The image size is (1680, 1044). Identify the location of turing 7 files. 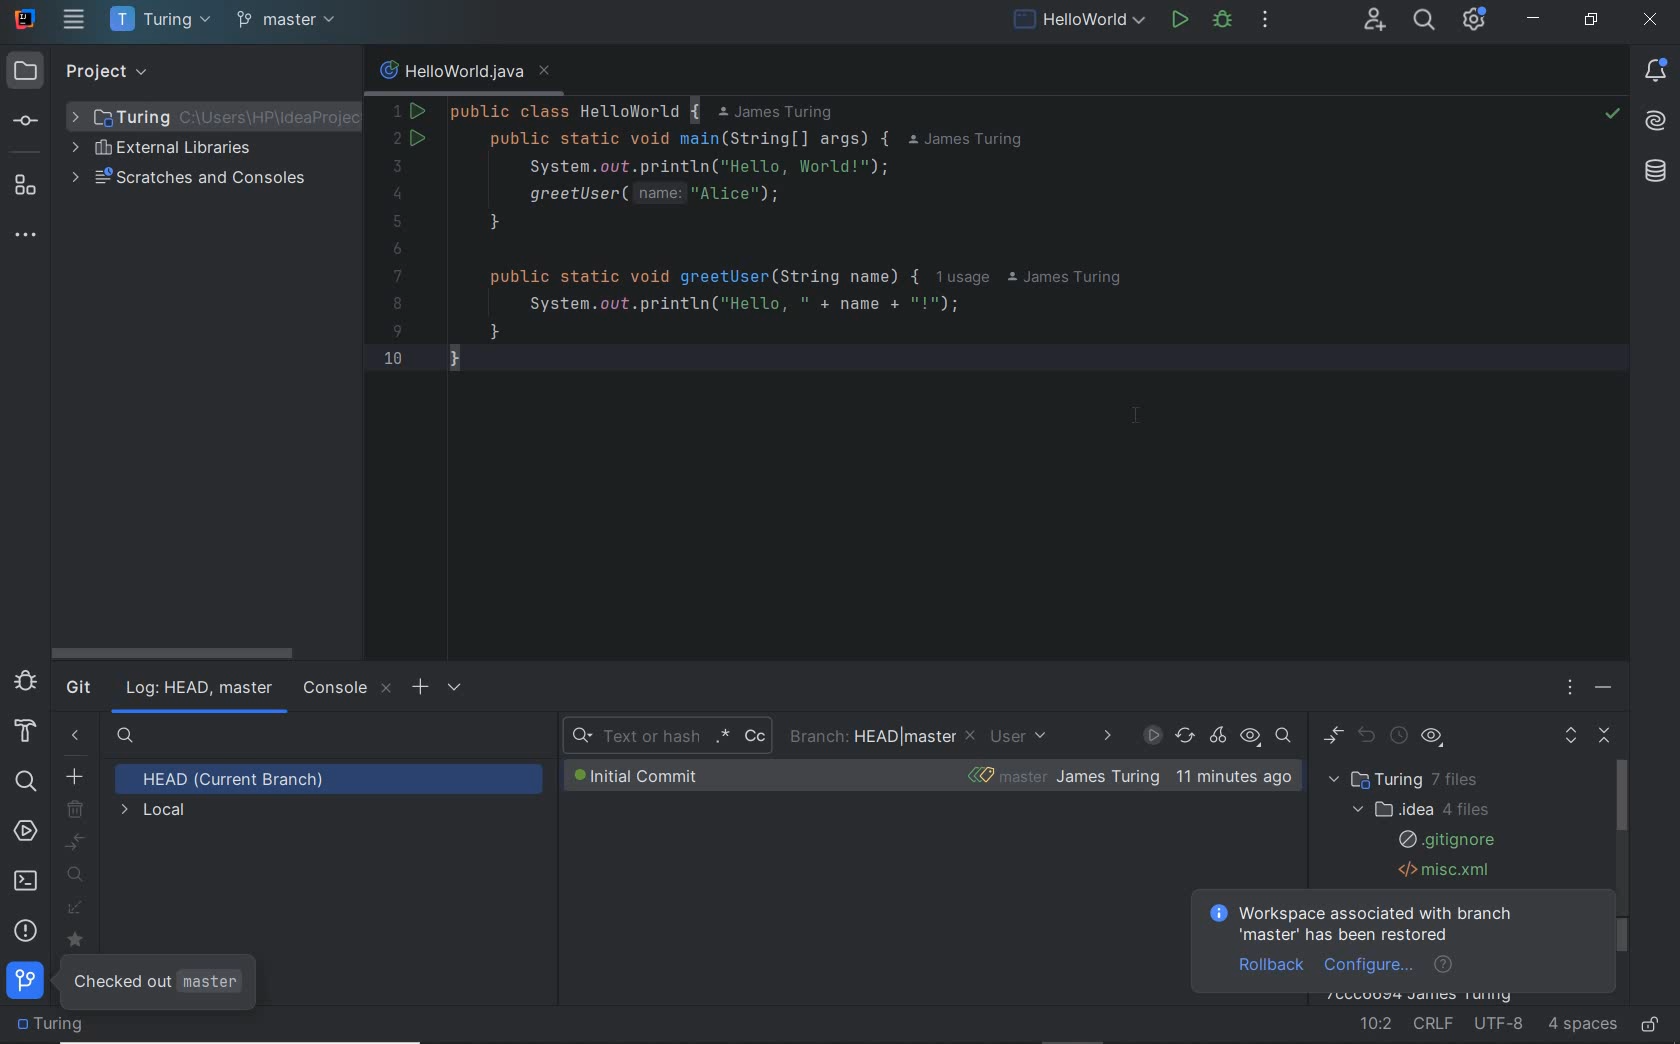
(1410, 780).